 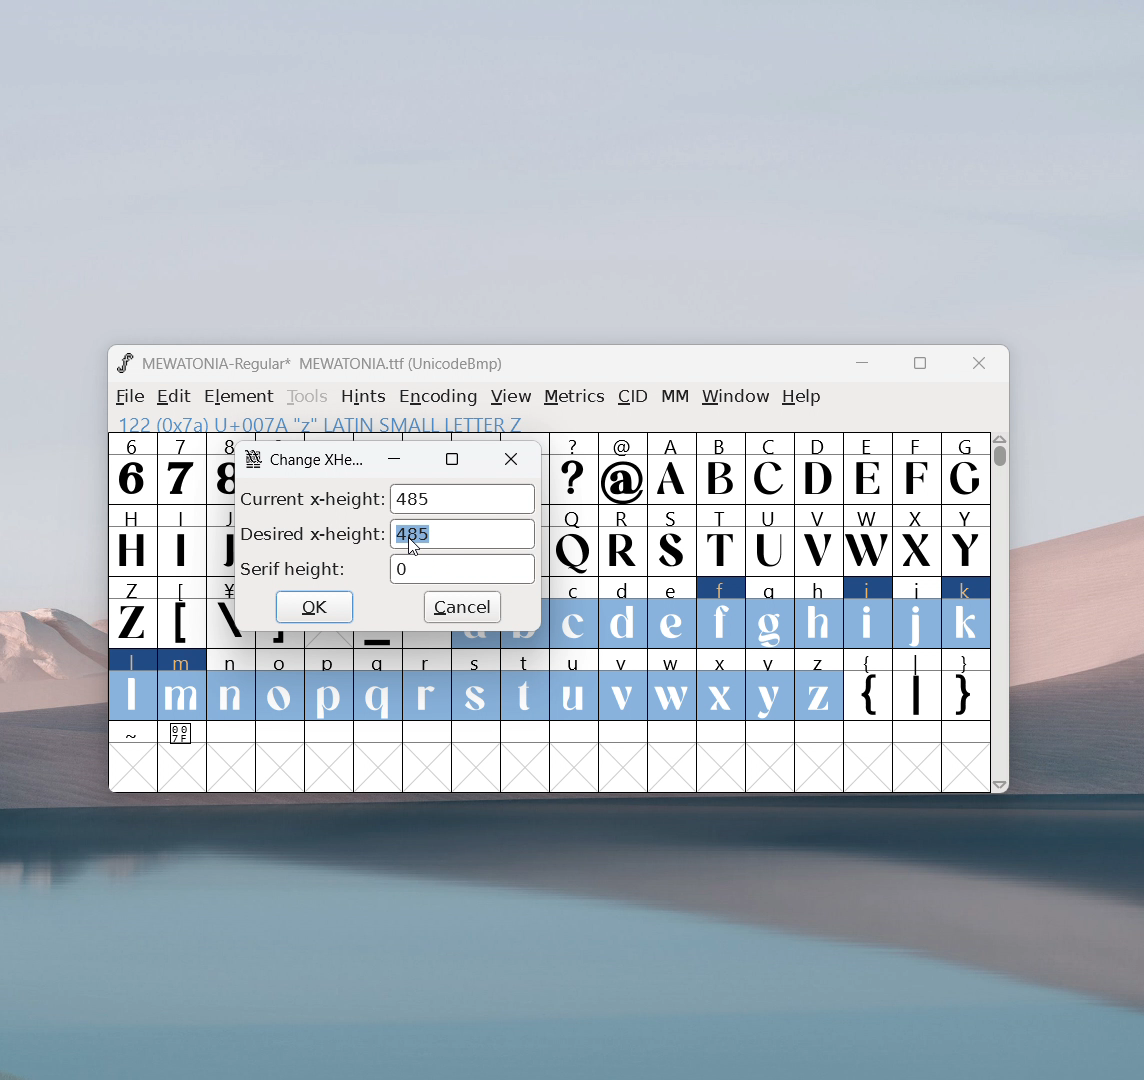 What do you see at coordinates (673, 469) in the screenshot?
I see `A` at bounding box center [673, 469].